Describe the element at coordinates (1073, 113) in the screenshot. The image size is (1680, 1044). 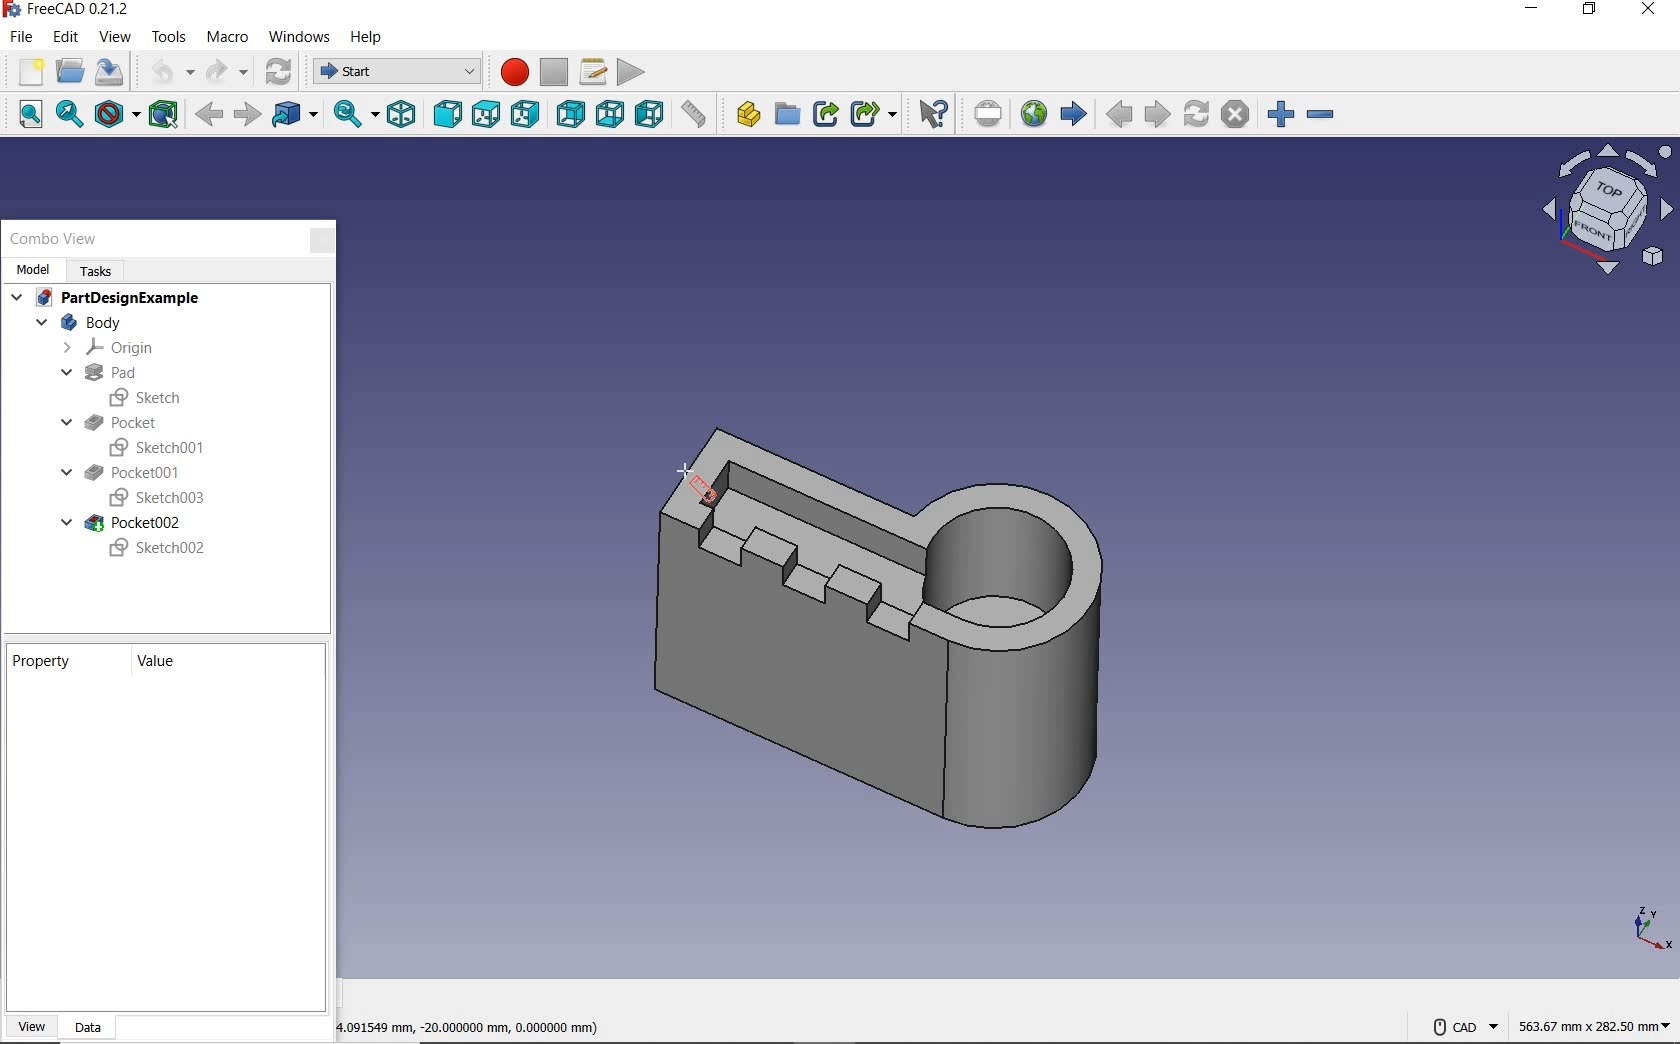
I see `start page` at that location.